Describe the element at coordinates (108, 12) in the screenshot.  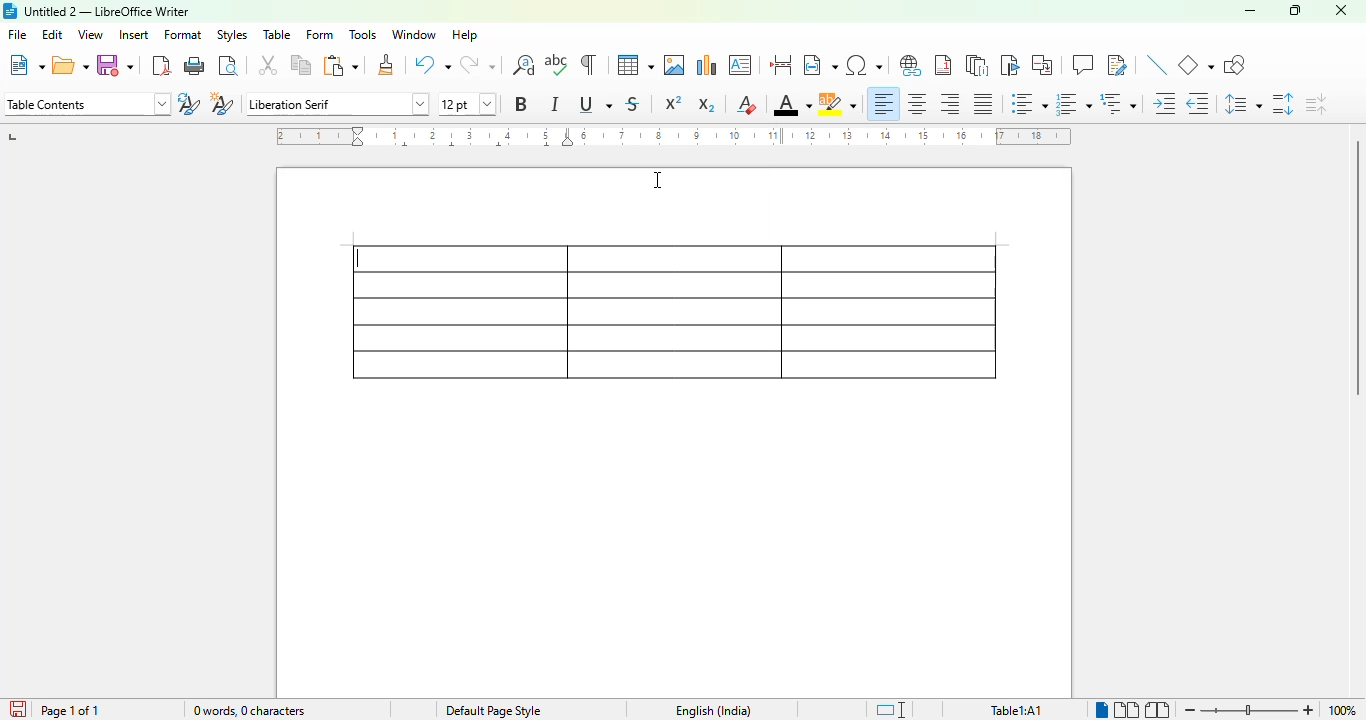
I see `title` at that location.